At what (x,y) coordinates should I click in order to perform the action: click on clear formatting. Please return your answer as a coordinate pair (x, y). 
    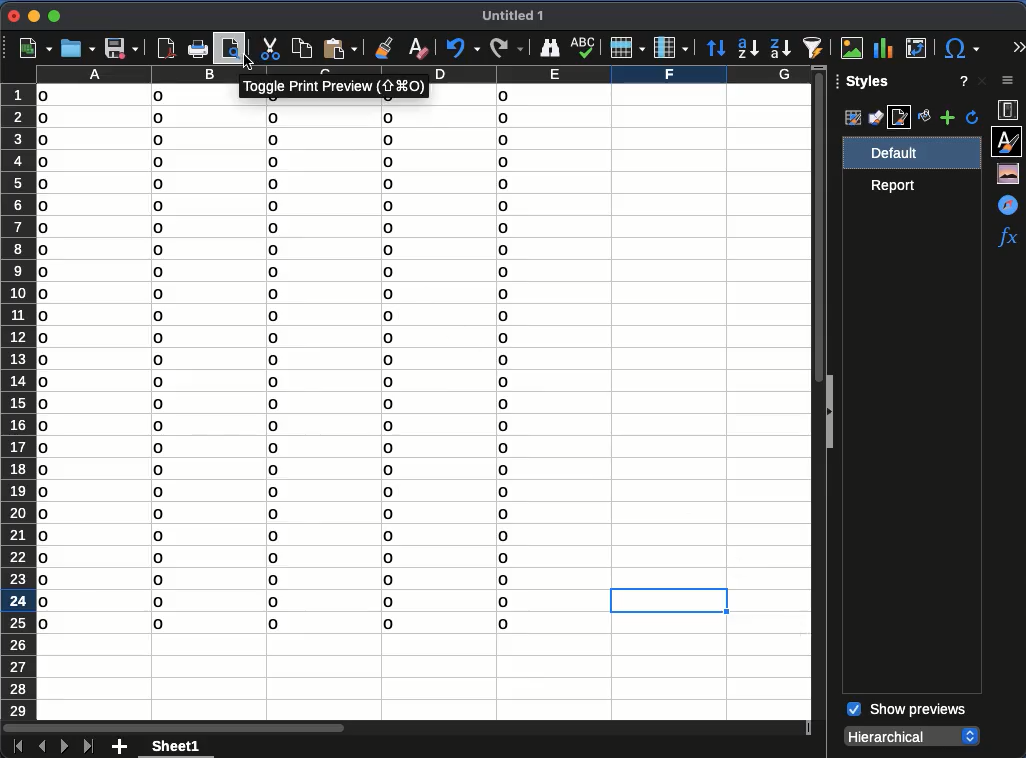
    Looking at the image, I should click on (420, 47).